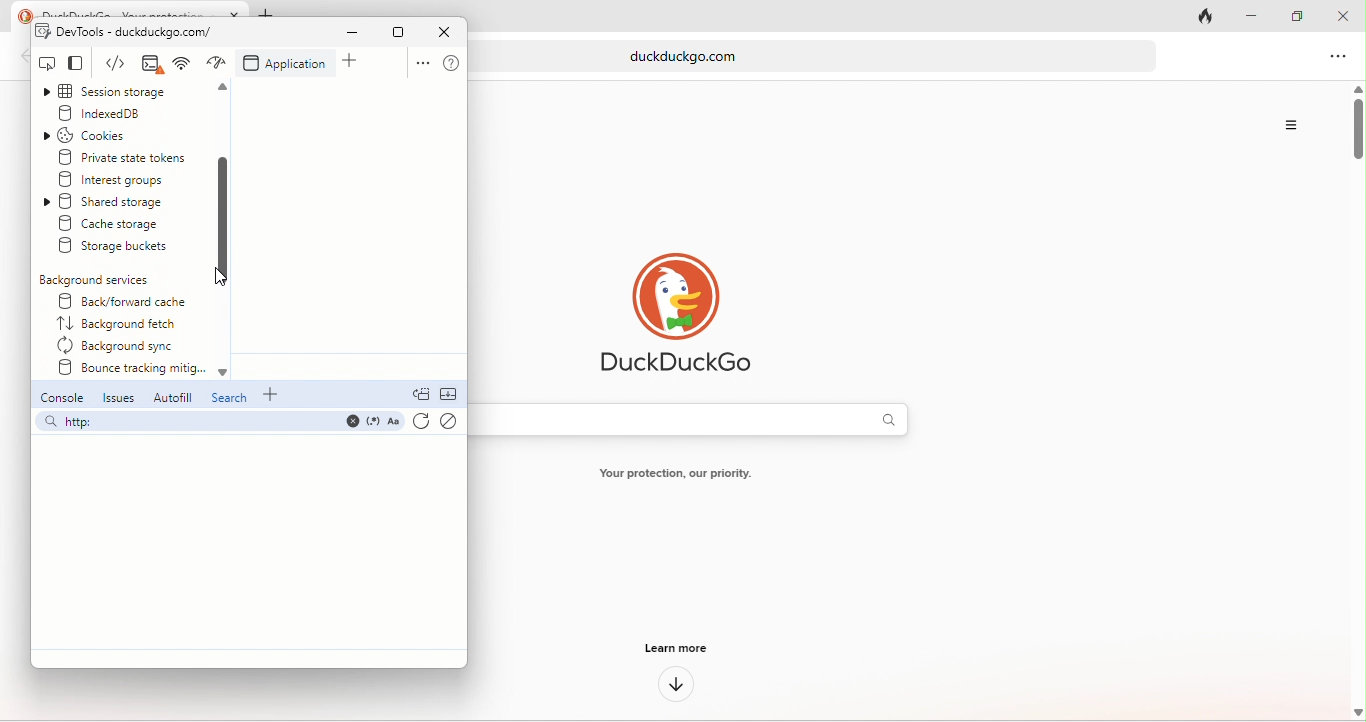  What do you see at coordinates (218, 424) in the screenshot?
I see `search bar` at bounding box center [218, 424].